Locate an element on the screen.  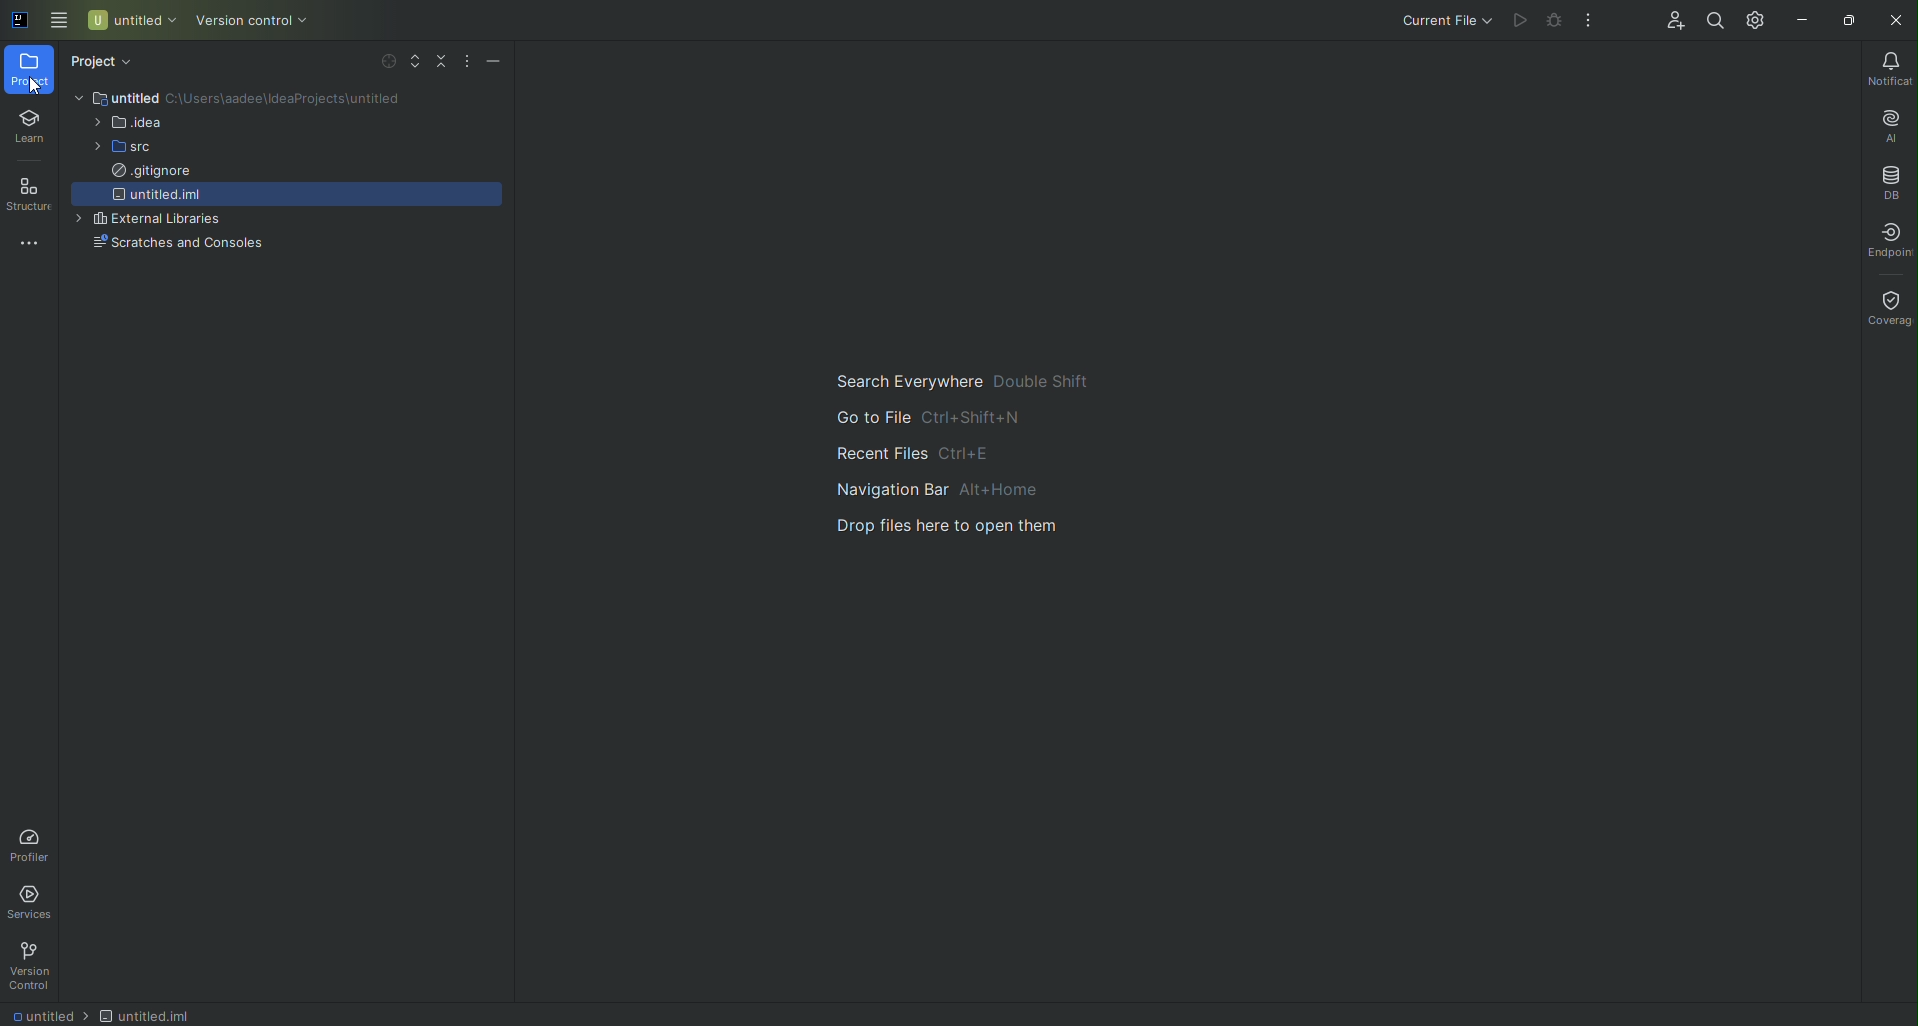
Project is located at coordinates (113, 63).